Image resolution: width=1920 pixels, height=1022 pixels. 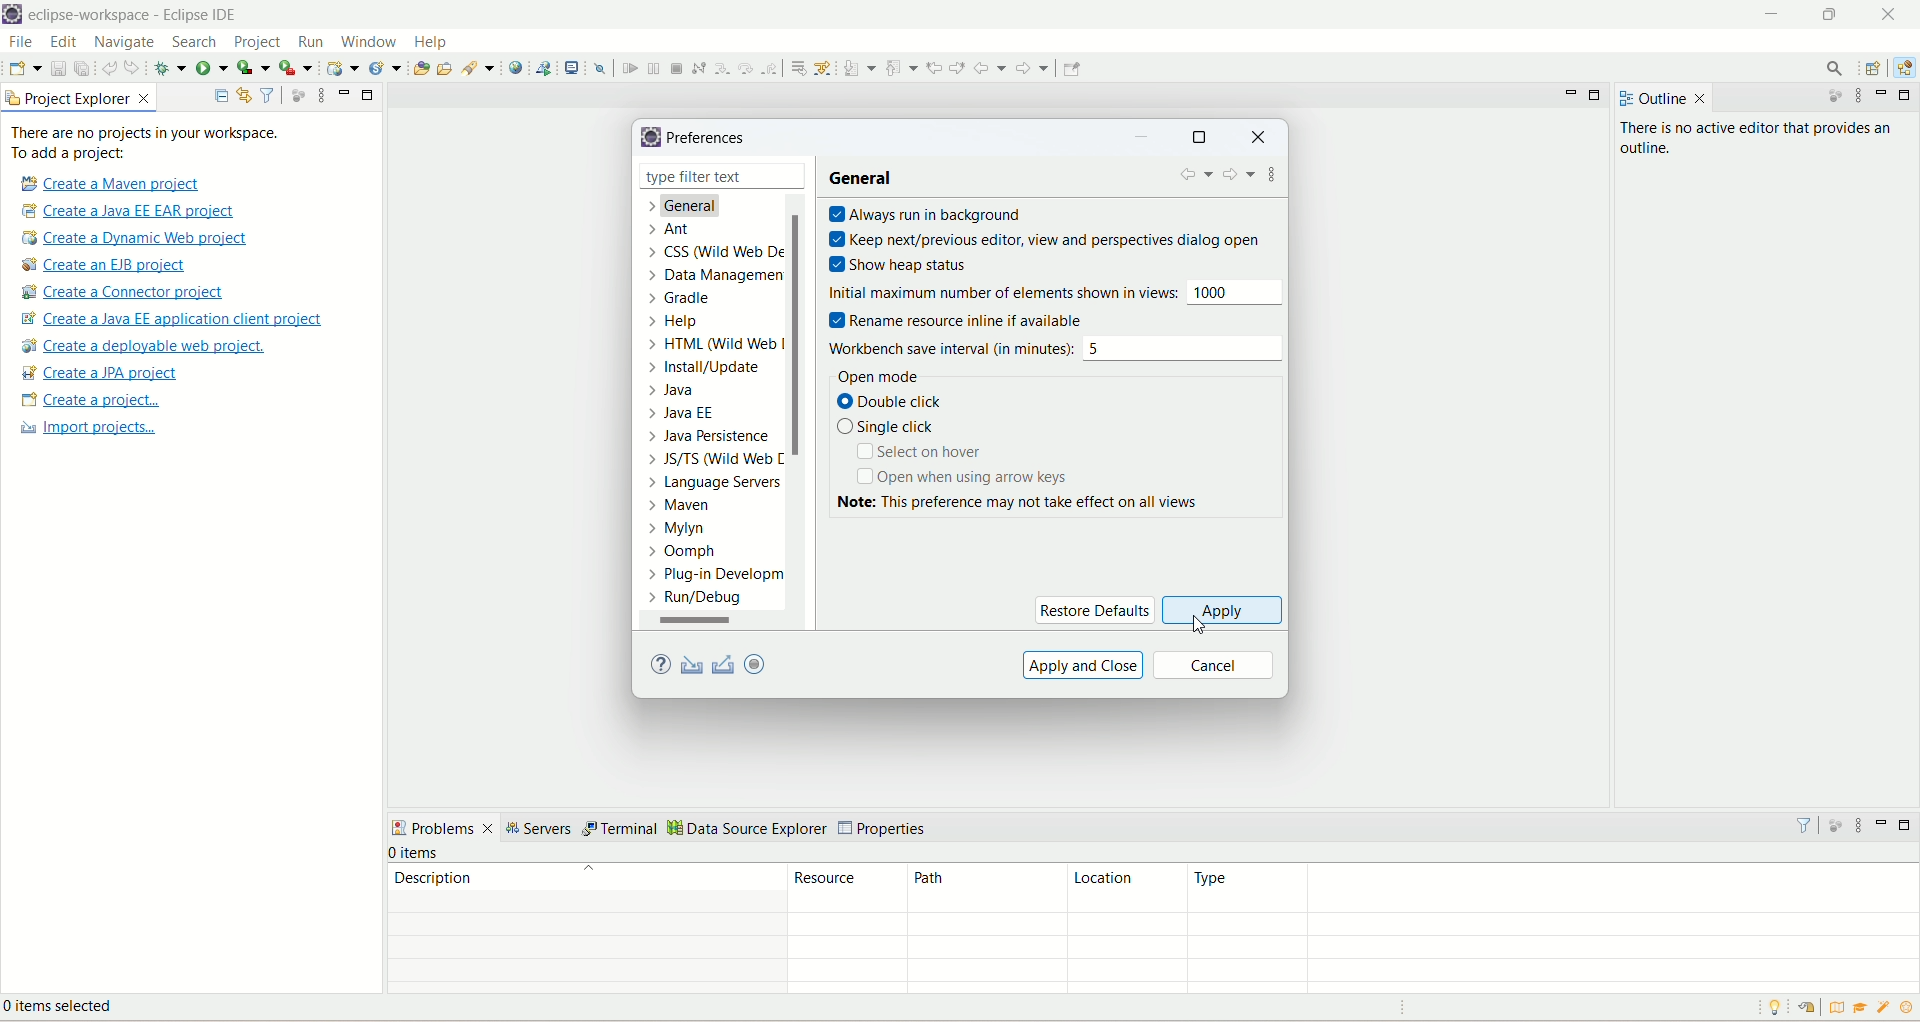 I want to click on maximize, so click(x=1599, y=96).